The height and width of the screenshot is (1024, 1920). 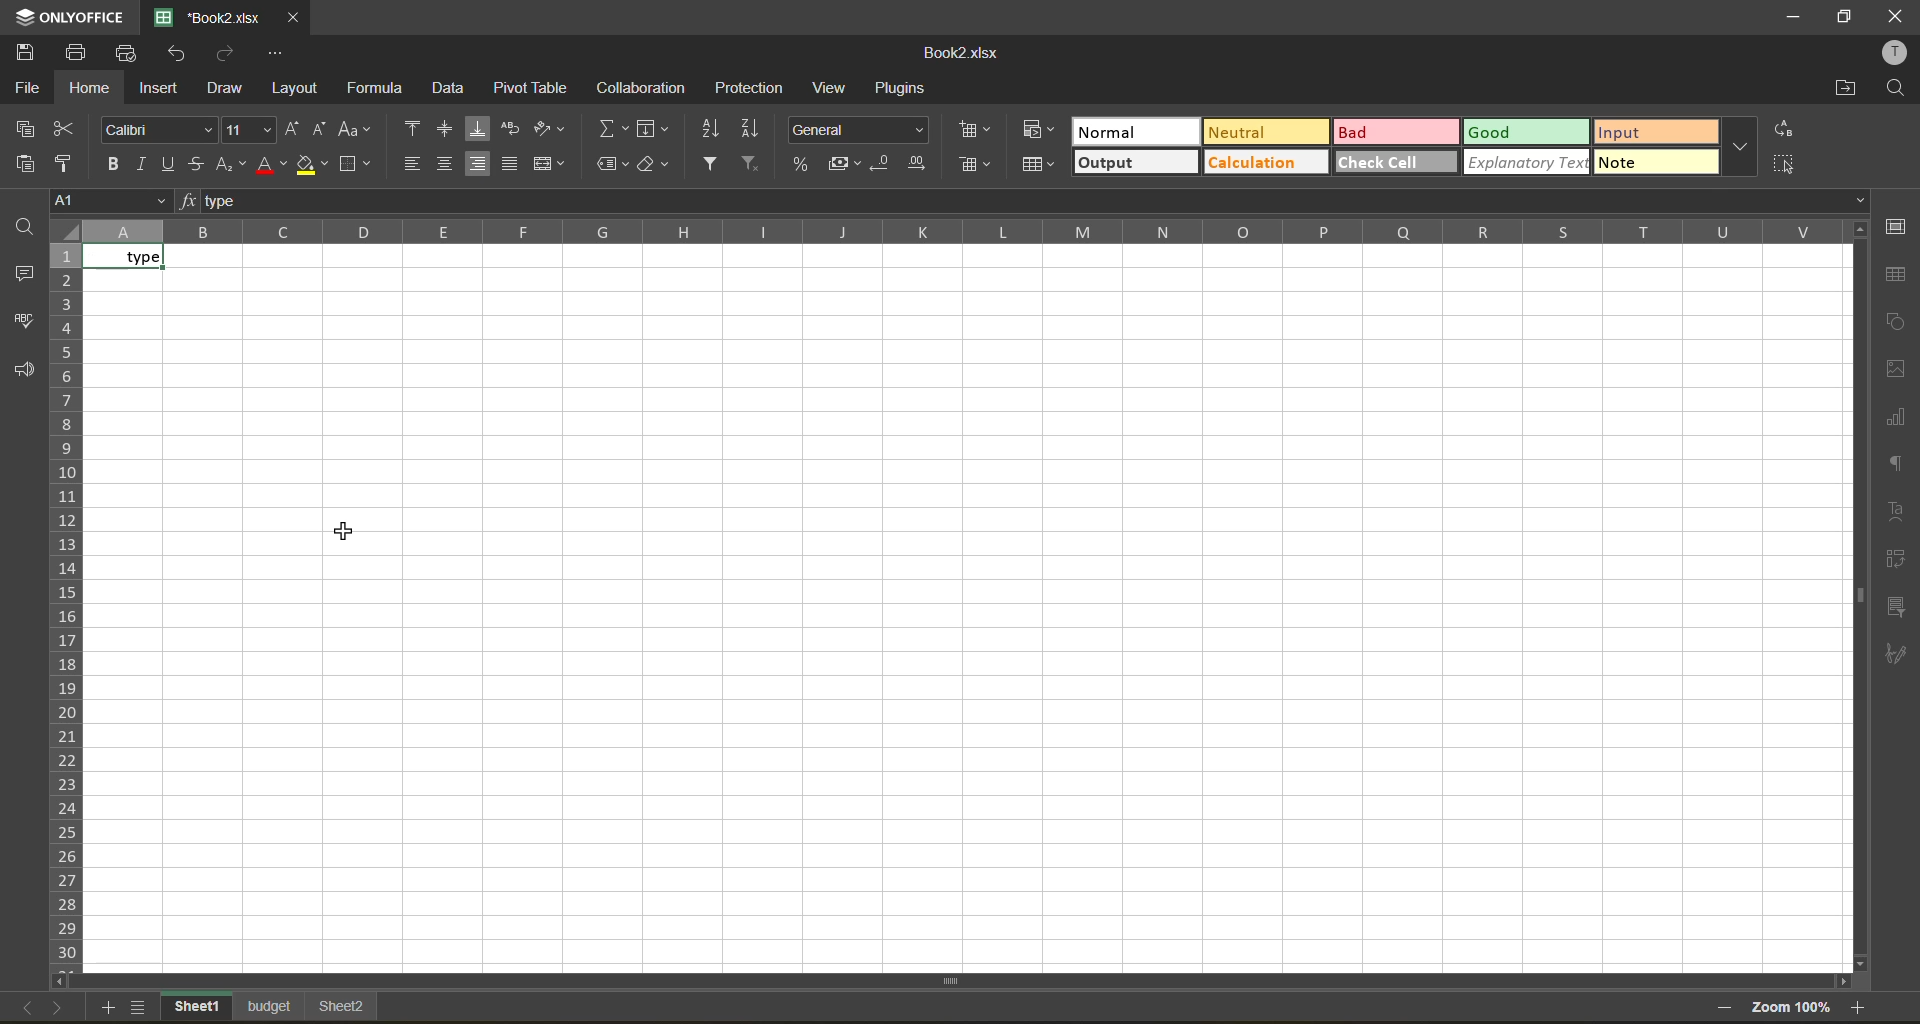 What do you see at coordinates (1527, 133) in the screenshot?
I see `good` at bounding box center [1527, 133].